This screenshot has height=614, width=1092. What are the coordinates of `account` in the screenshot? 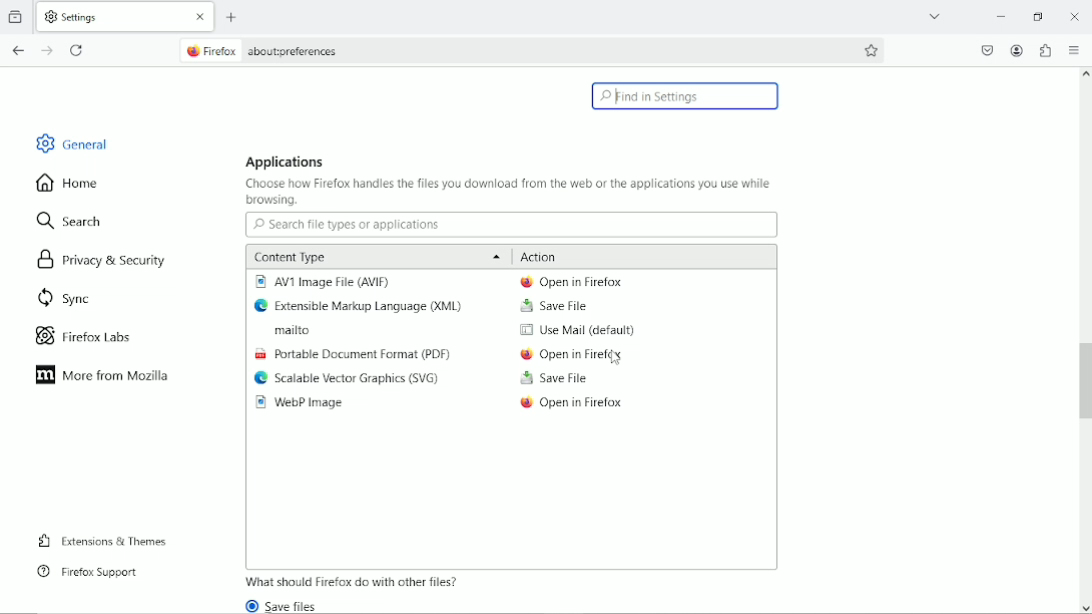 It's located at (1017, 51).